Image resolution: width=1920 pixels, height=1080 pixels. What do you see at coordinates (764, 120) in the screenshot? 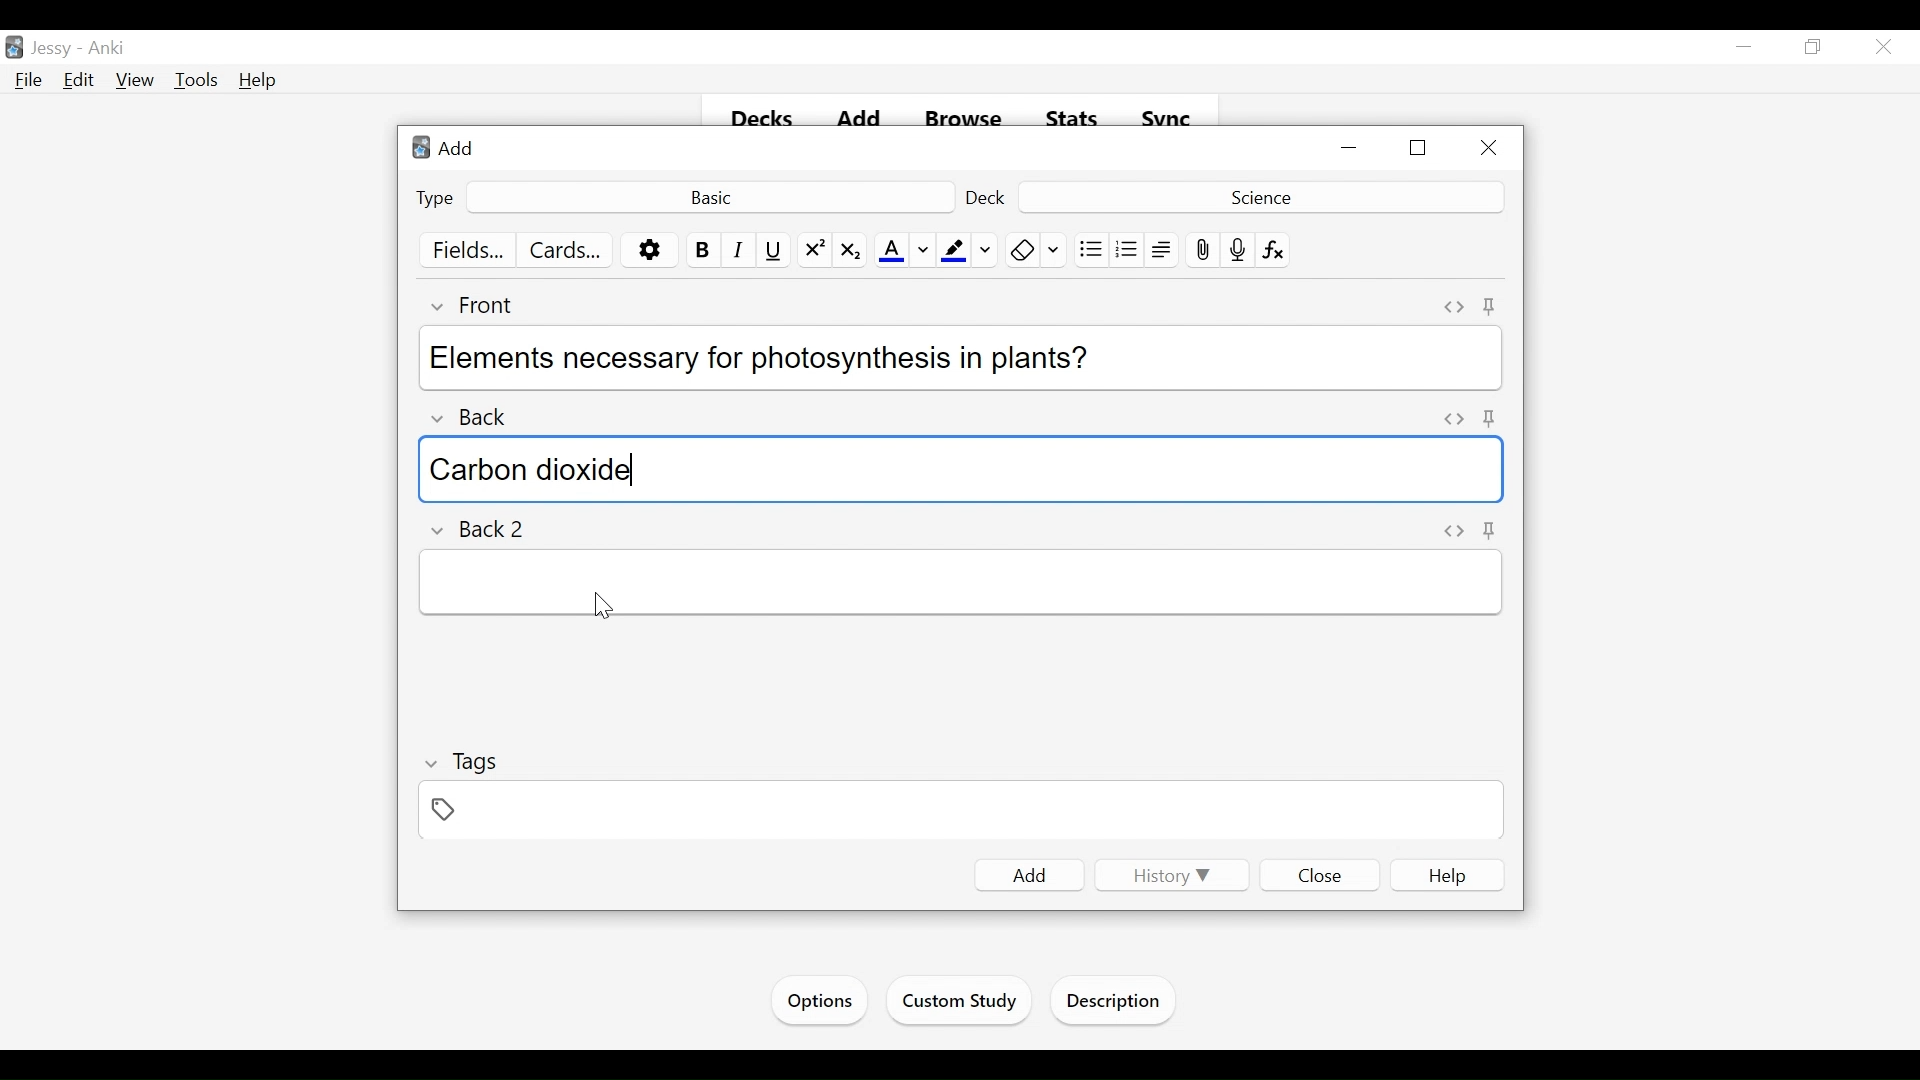
I see `Decks` at bounding box center [764, 120].